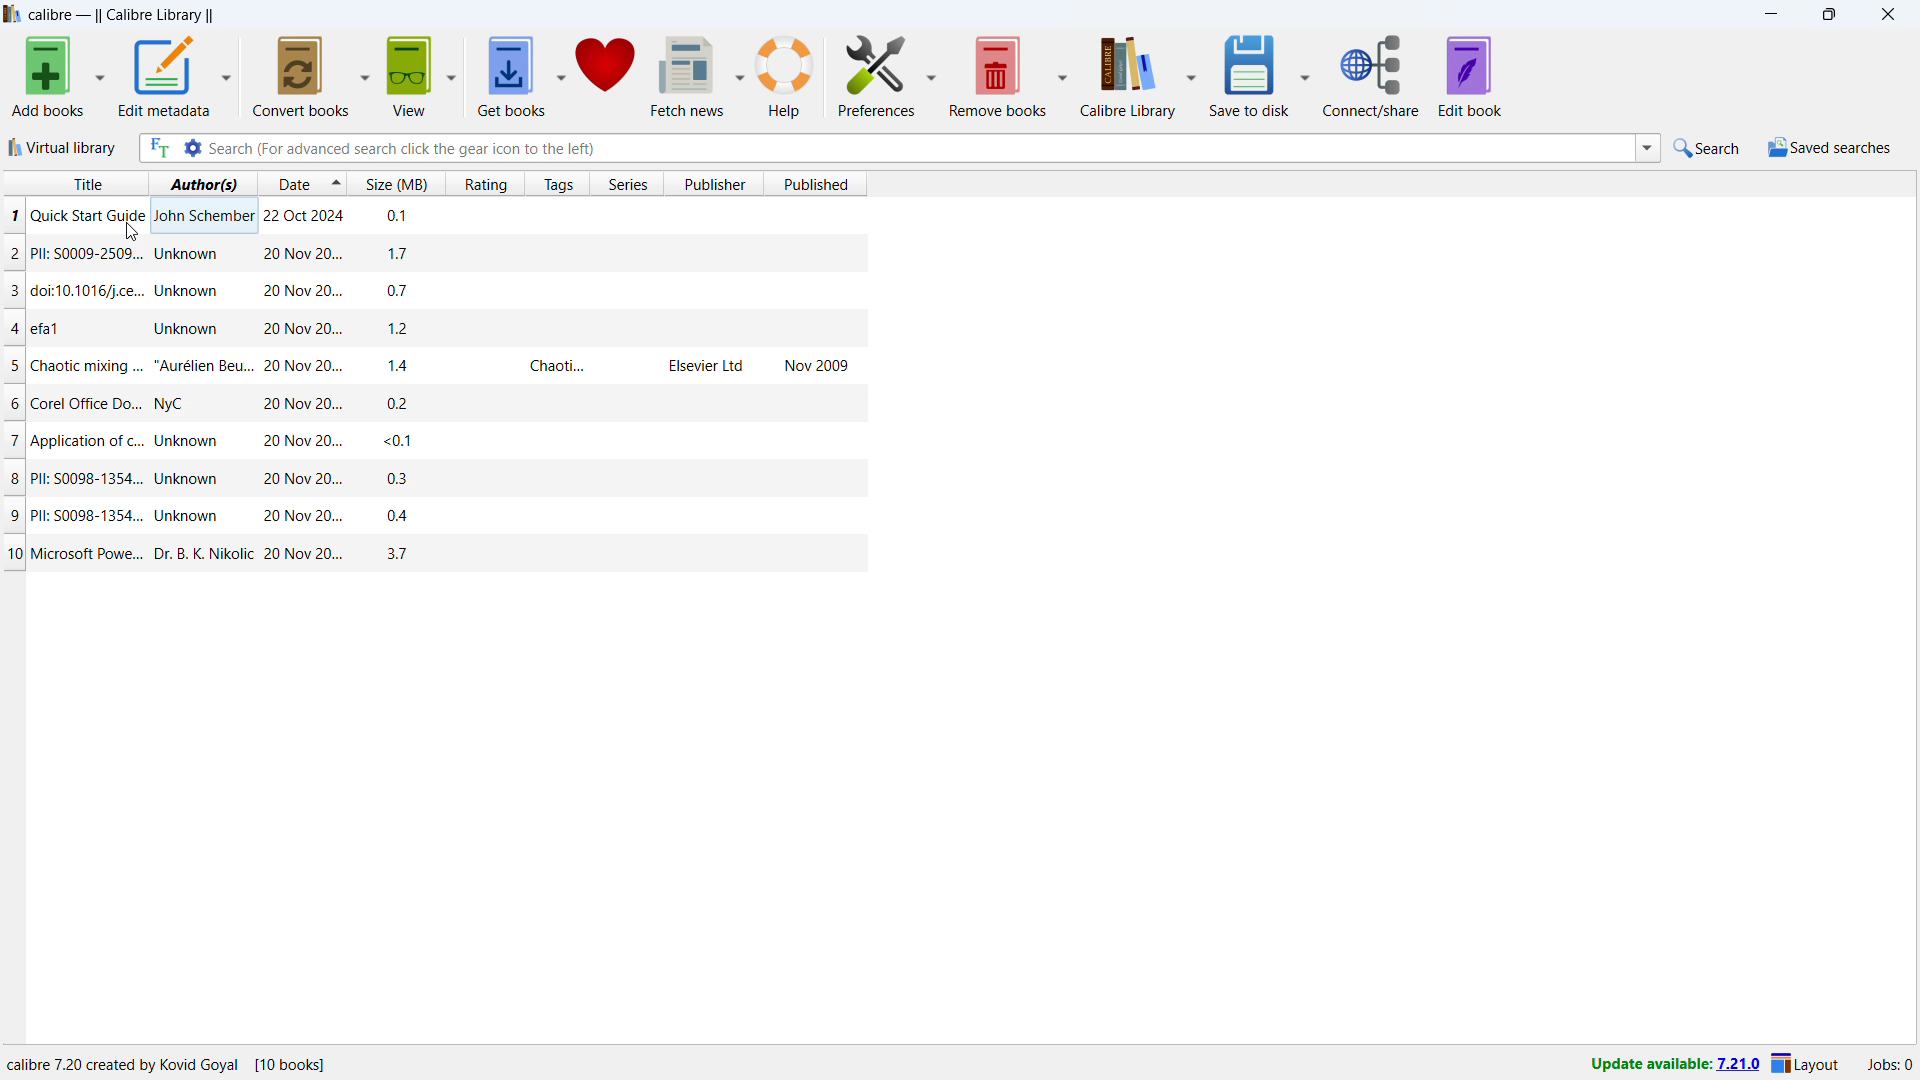  I want to click on sort by series, so click(626, 183).